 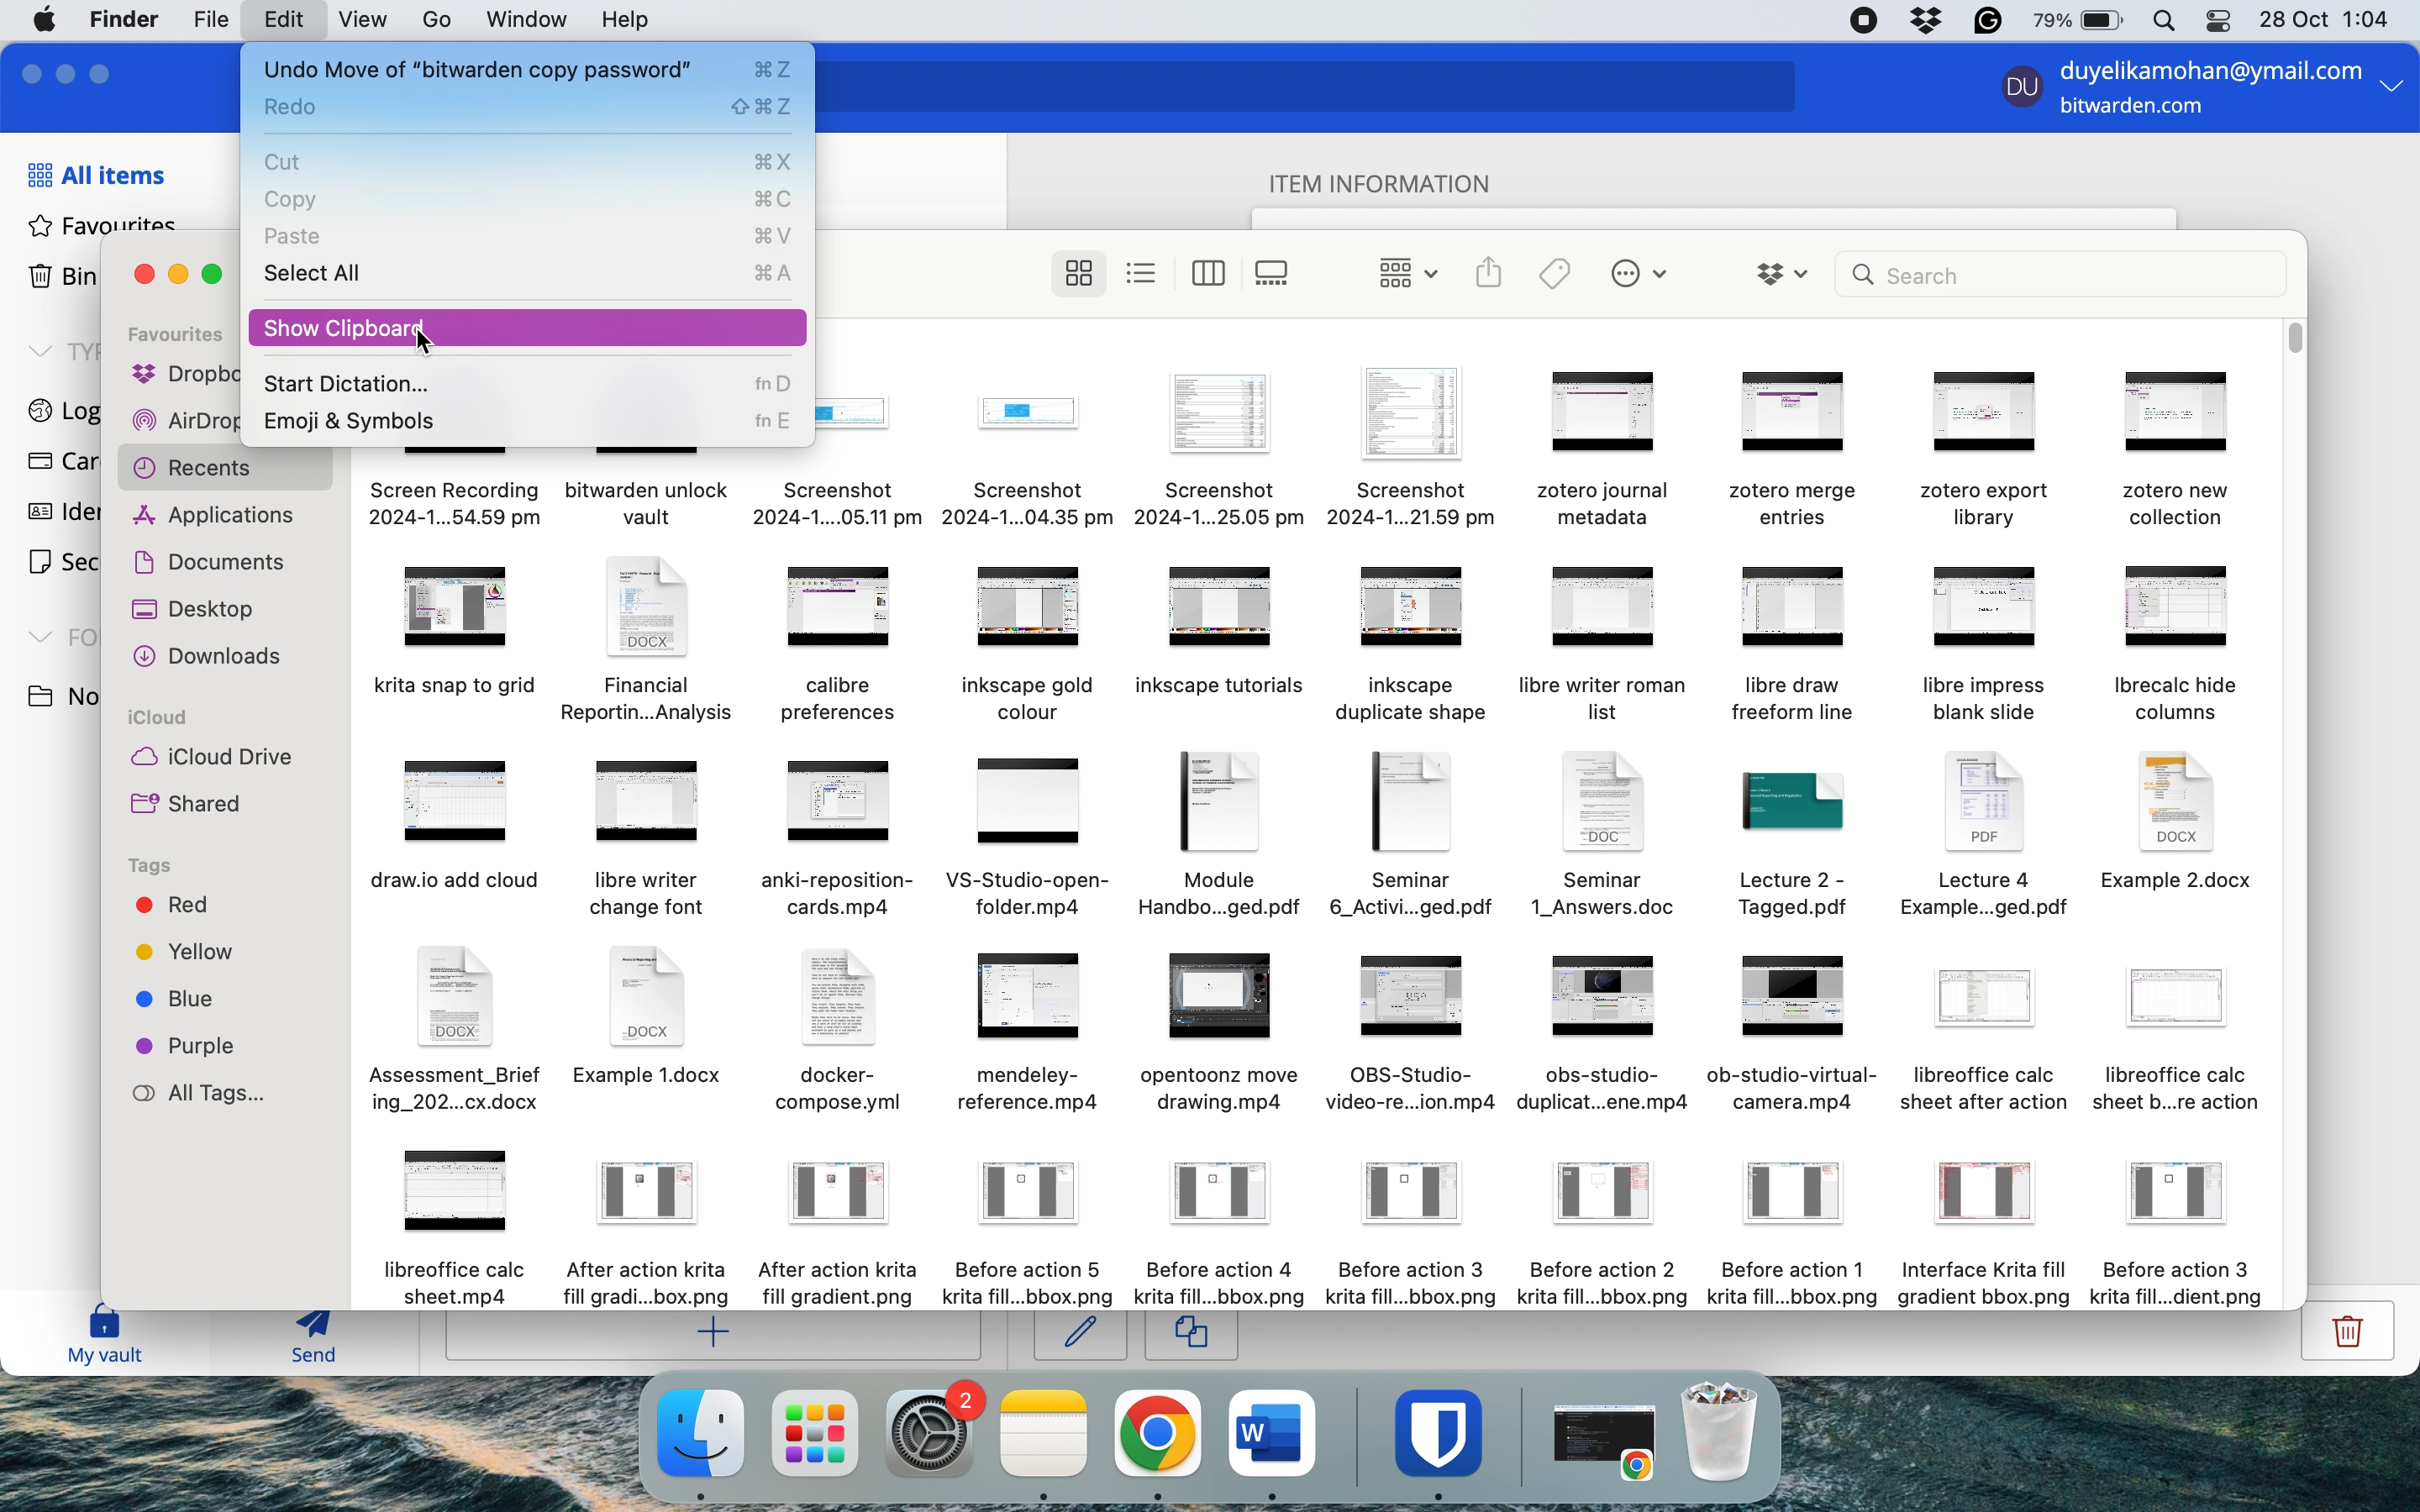 I want to click on spotlight search, so click(x=2161, y=22).